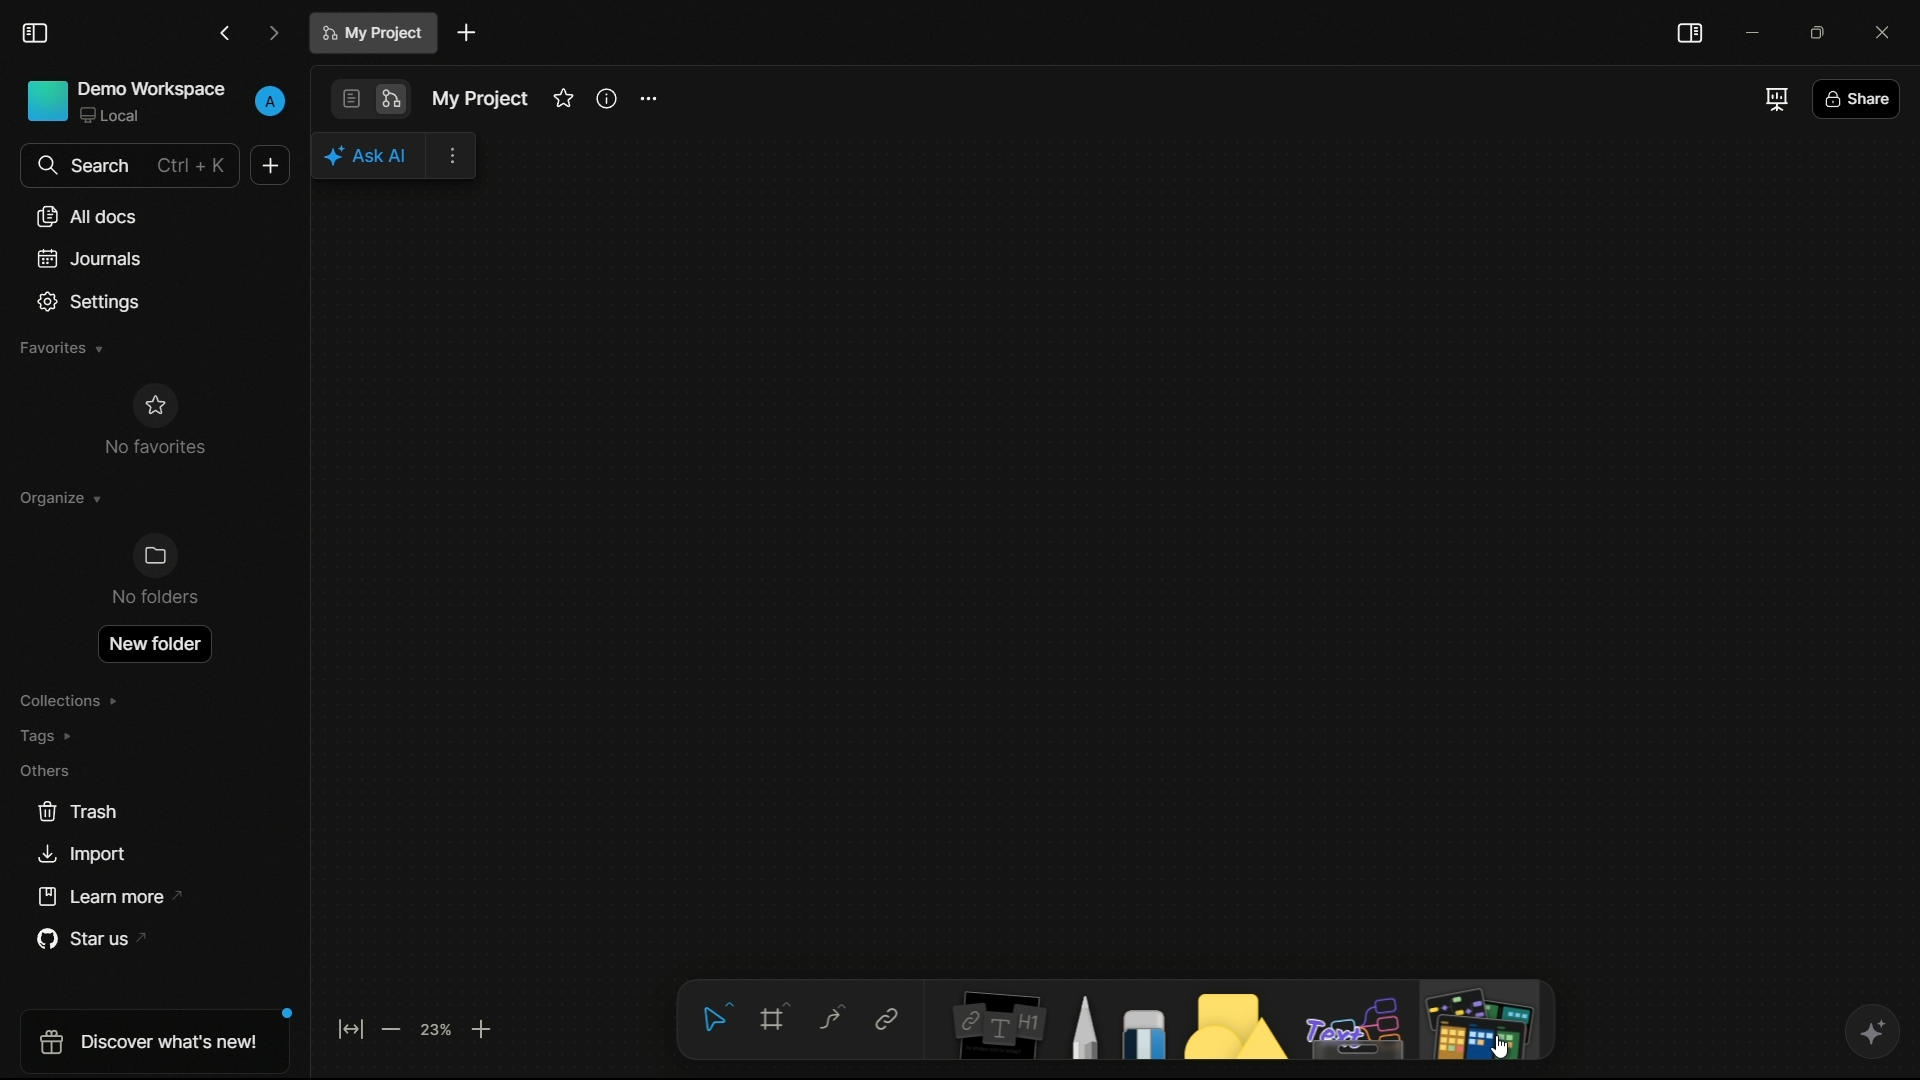  I want to click on organize, so click(58, 498).